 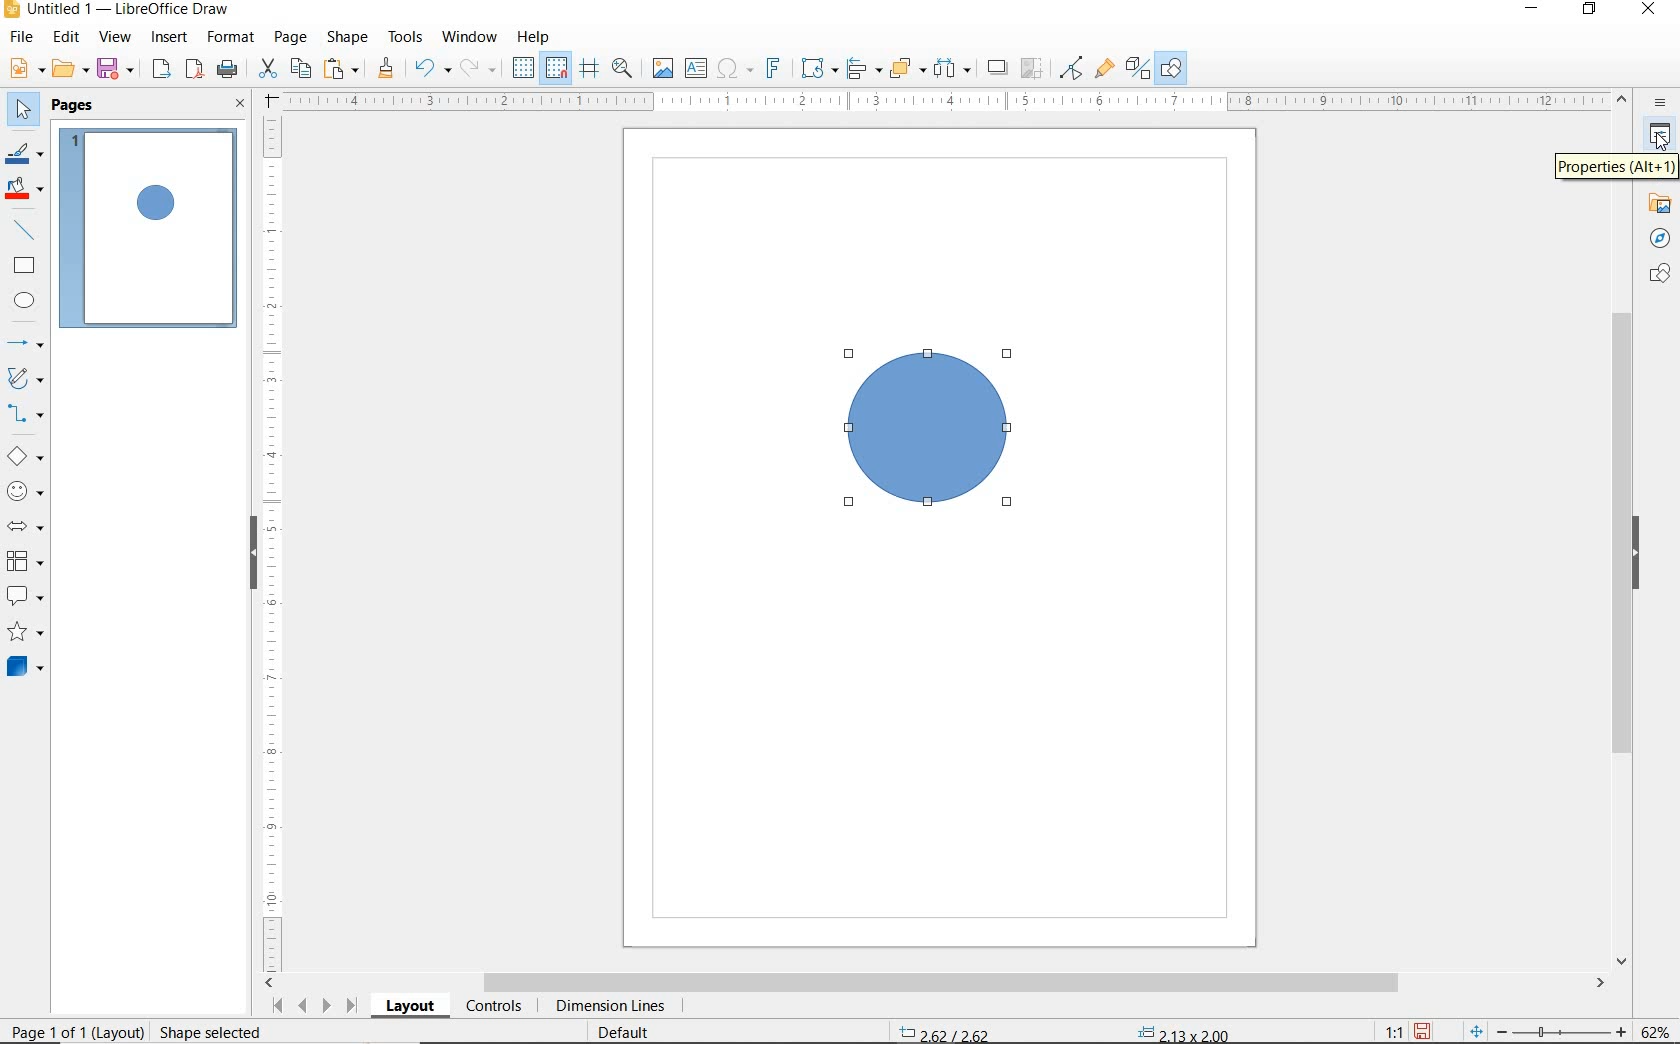 What do you see at coordinates (1660, 143) in the screenshot?
I see `pointer cursor` at bounding box center [1660, 143].